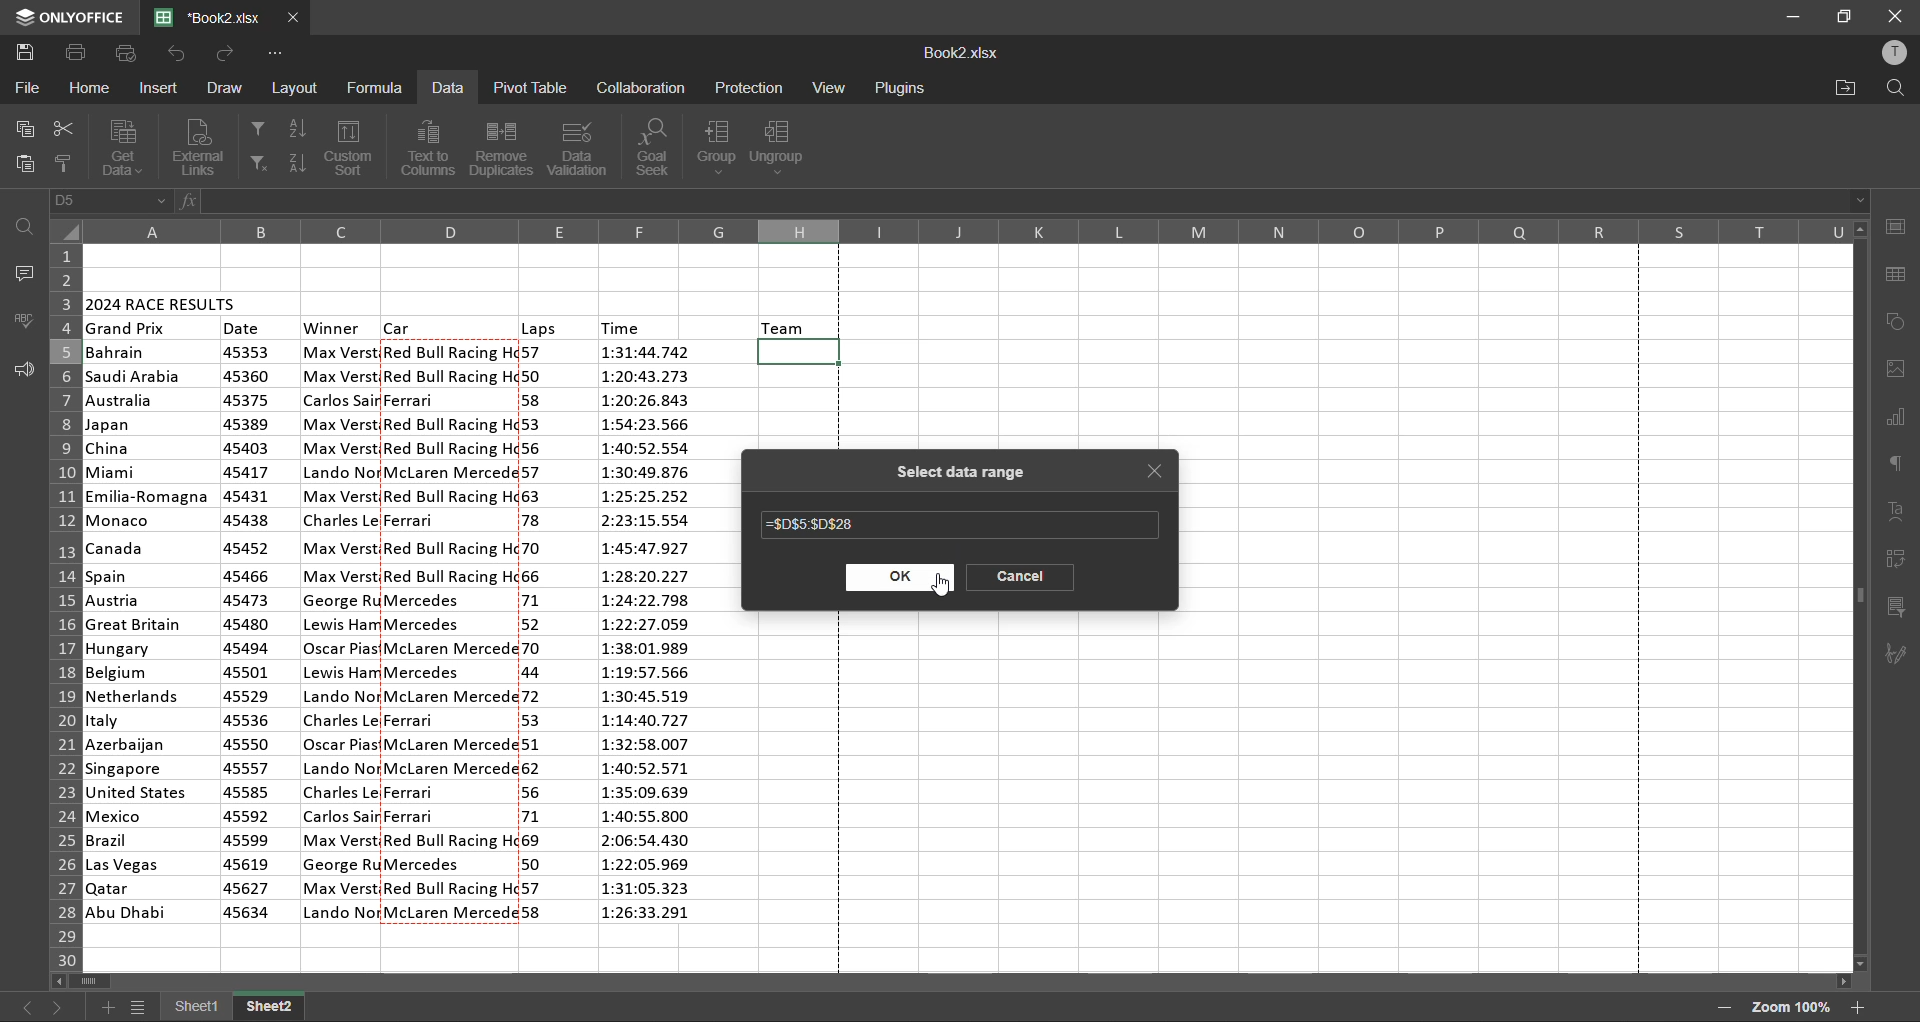 The image size is (1920, 1022). What do you see at coordinates (341, 631) in the screenshot?
I see `winner` at bounding box center [341, 631].